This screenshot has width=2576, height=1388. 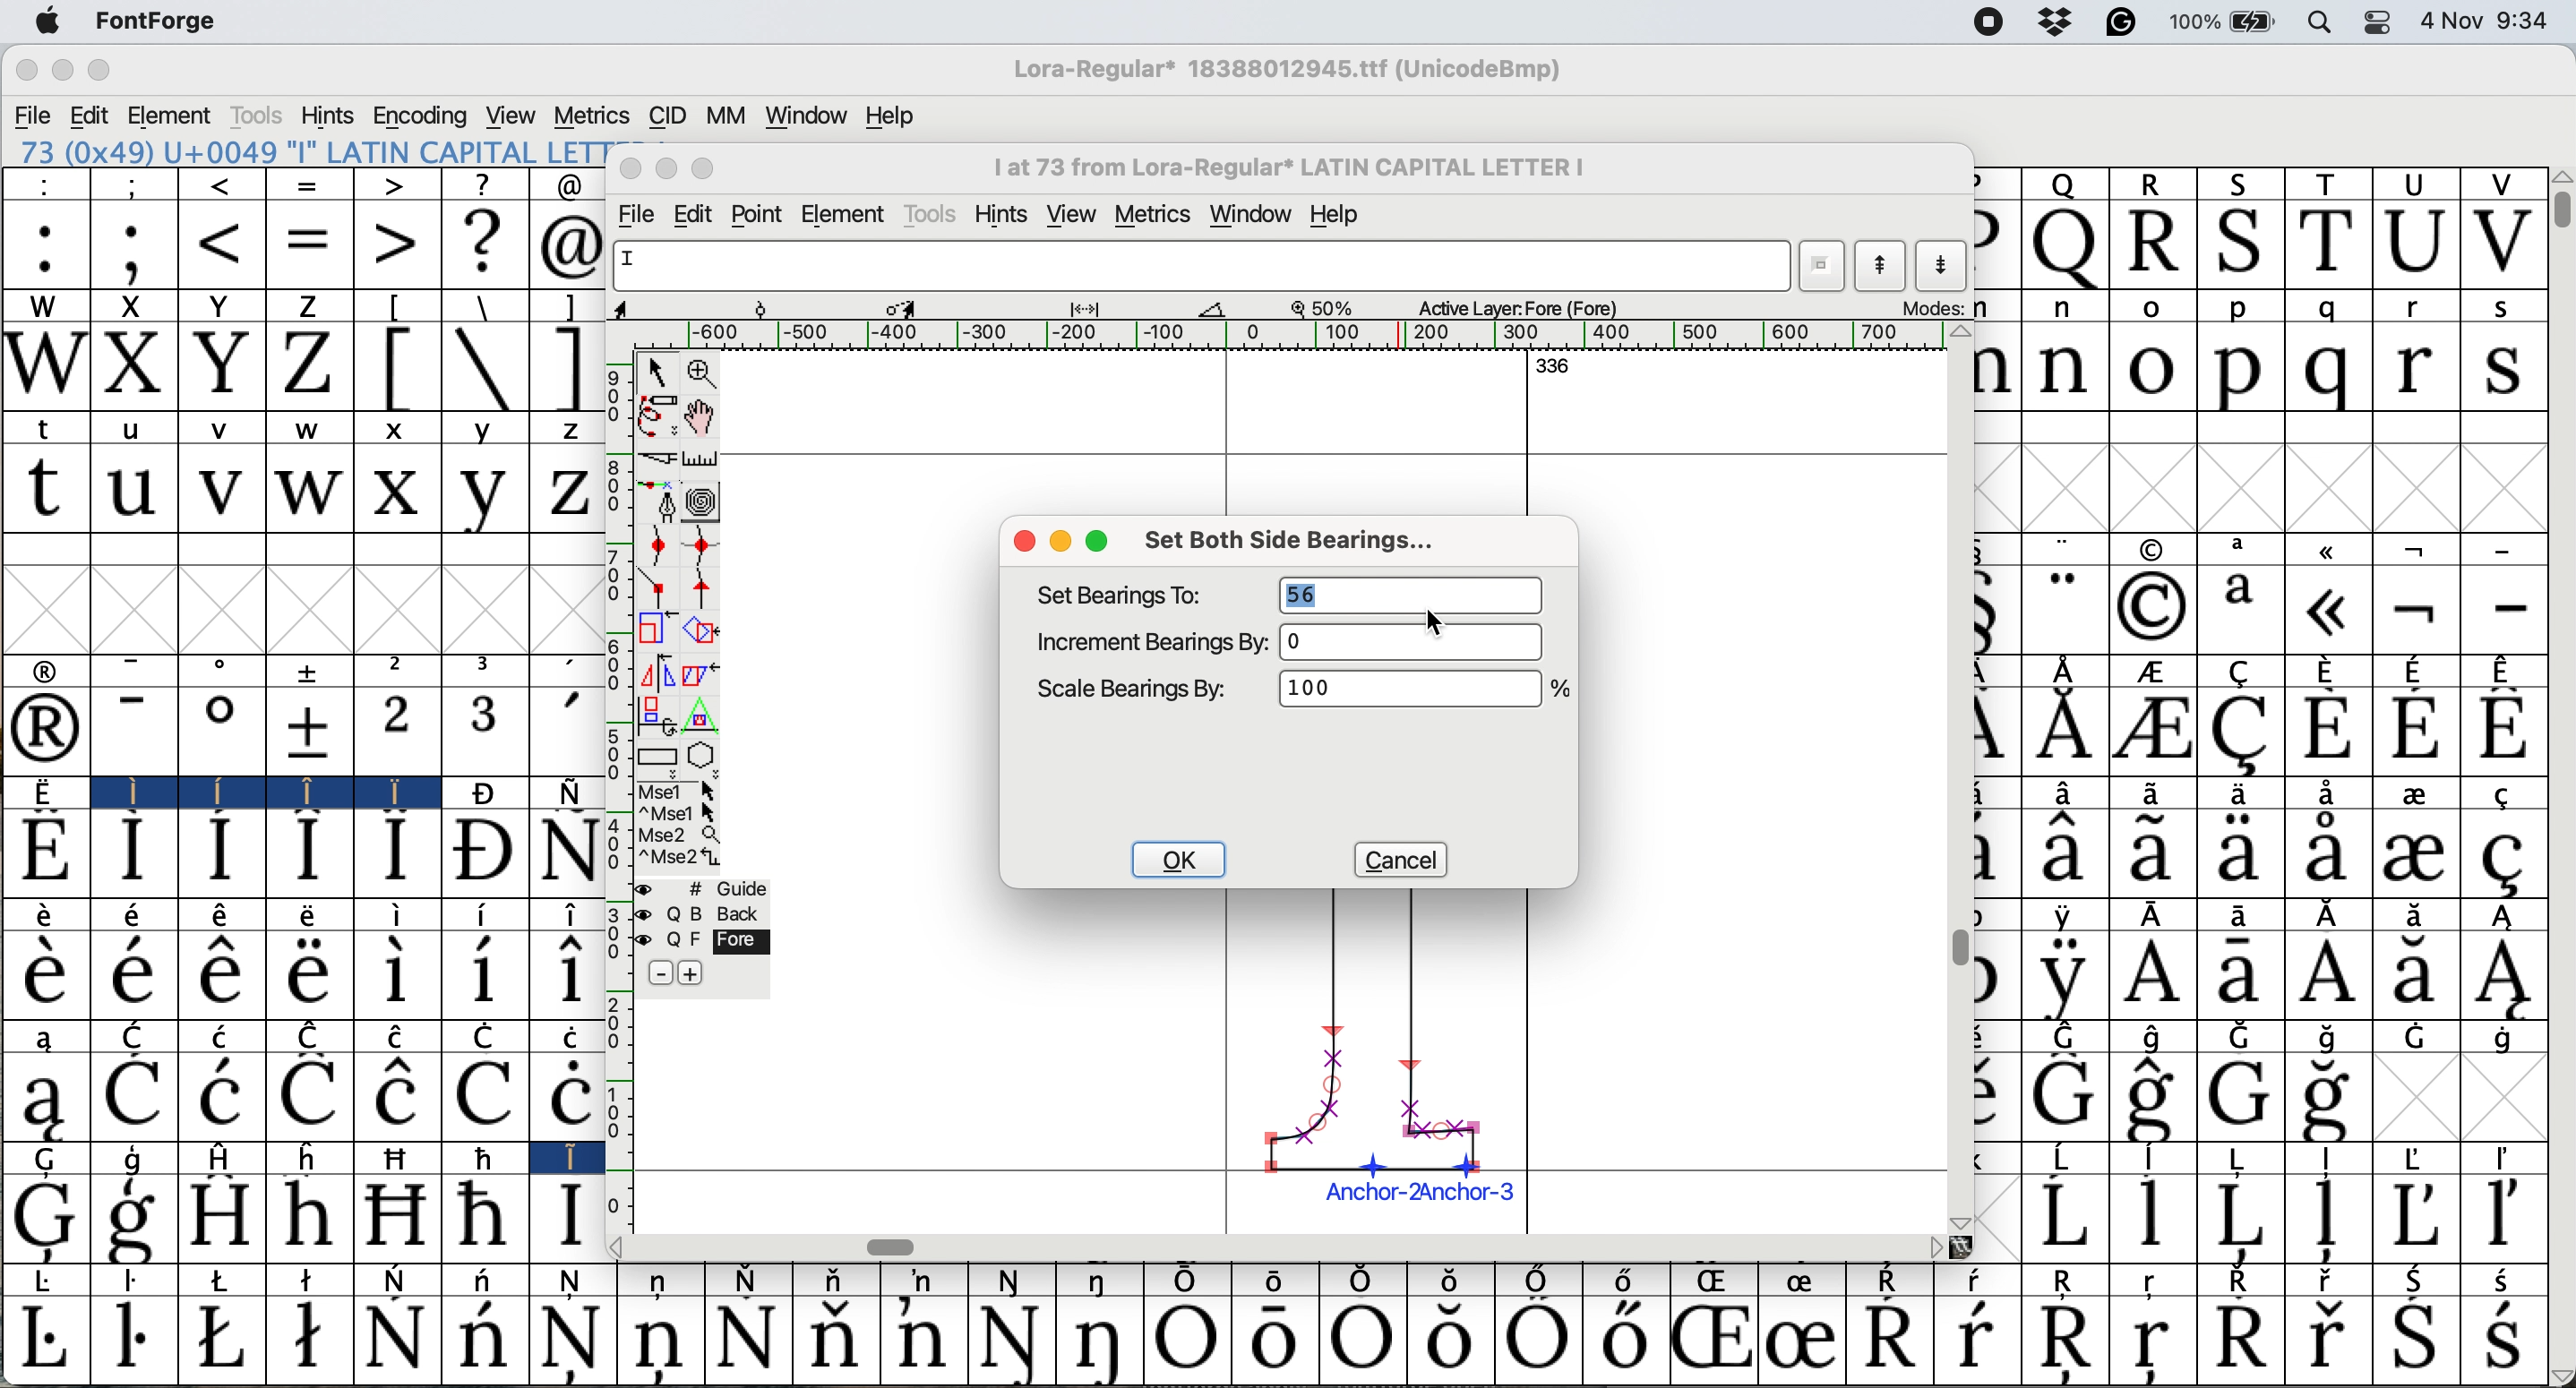 What do you see at coordinates (133, 432) in the screenshot?
I see `u` at bounding box center [133, 432].